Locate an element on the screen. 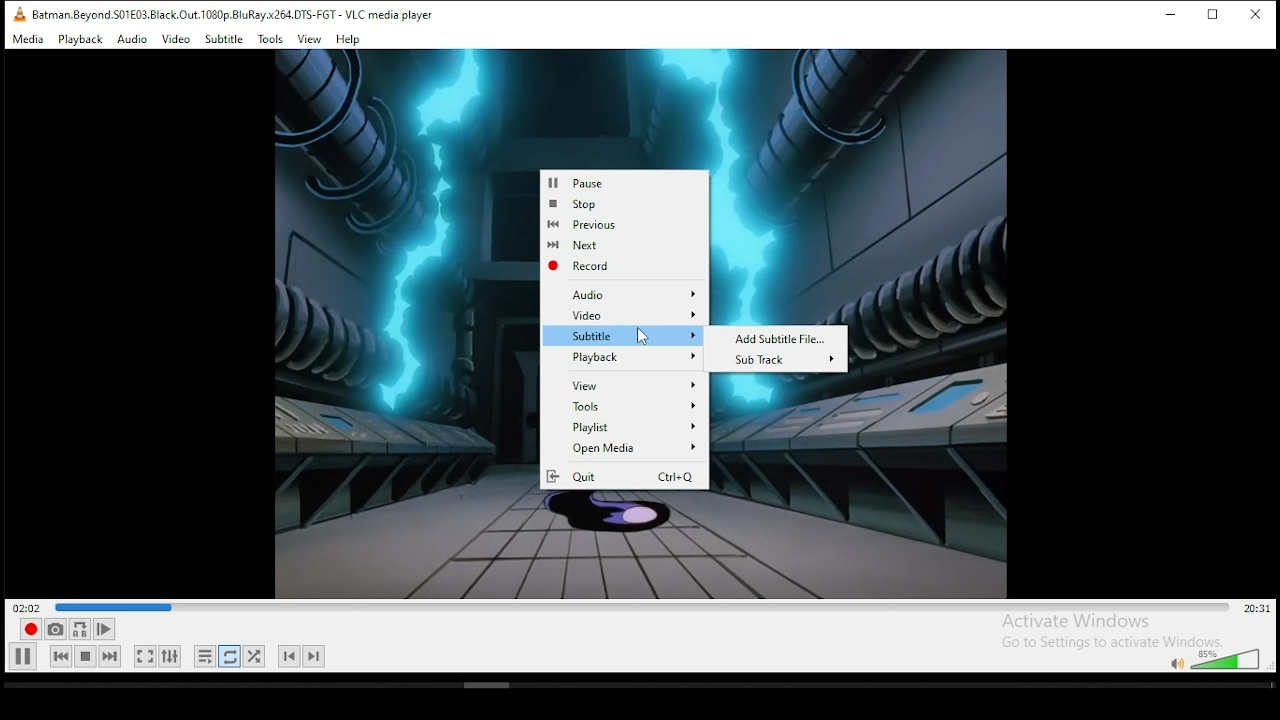  Open Media options is located at coordinates (625, 447).